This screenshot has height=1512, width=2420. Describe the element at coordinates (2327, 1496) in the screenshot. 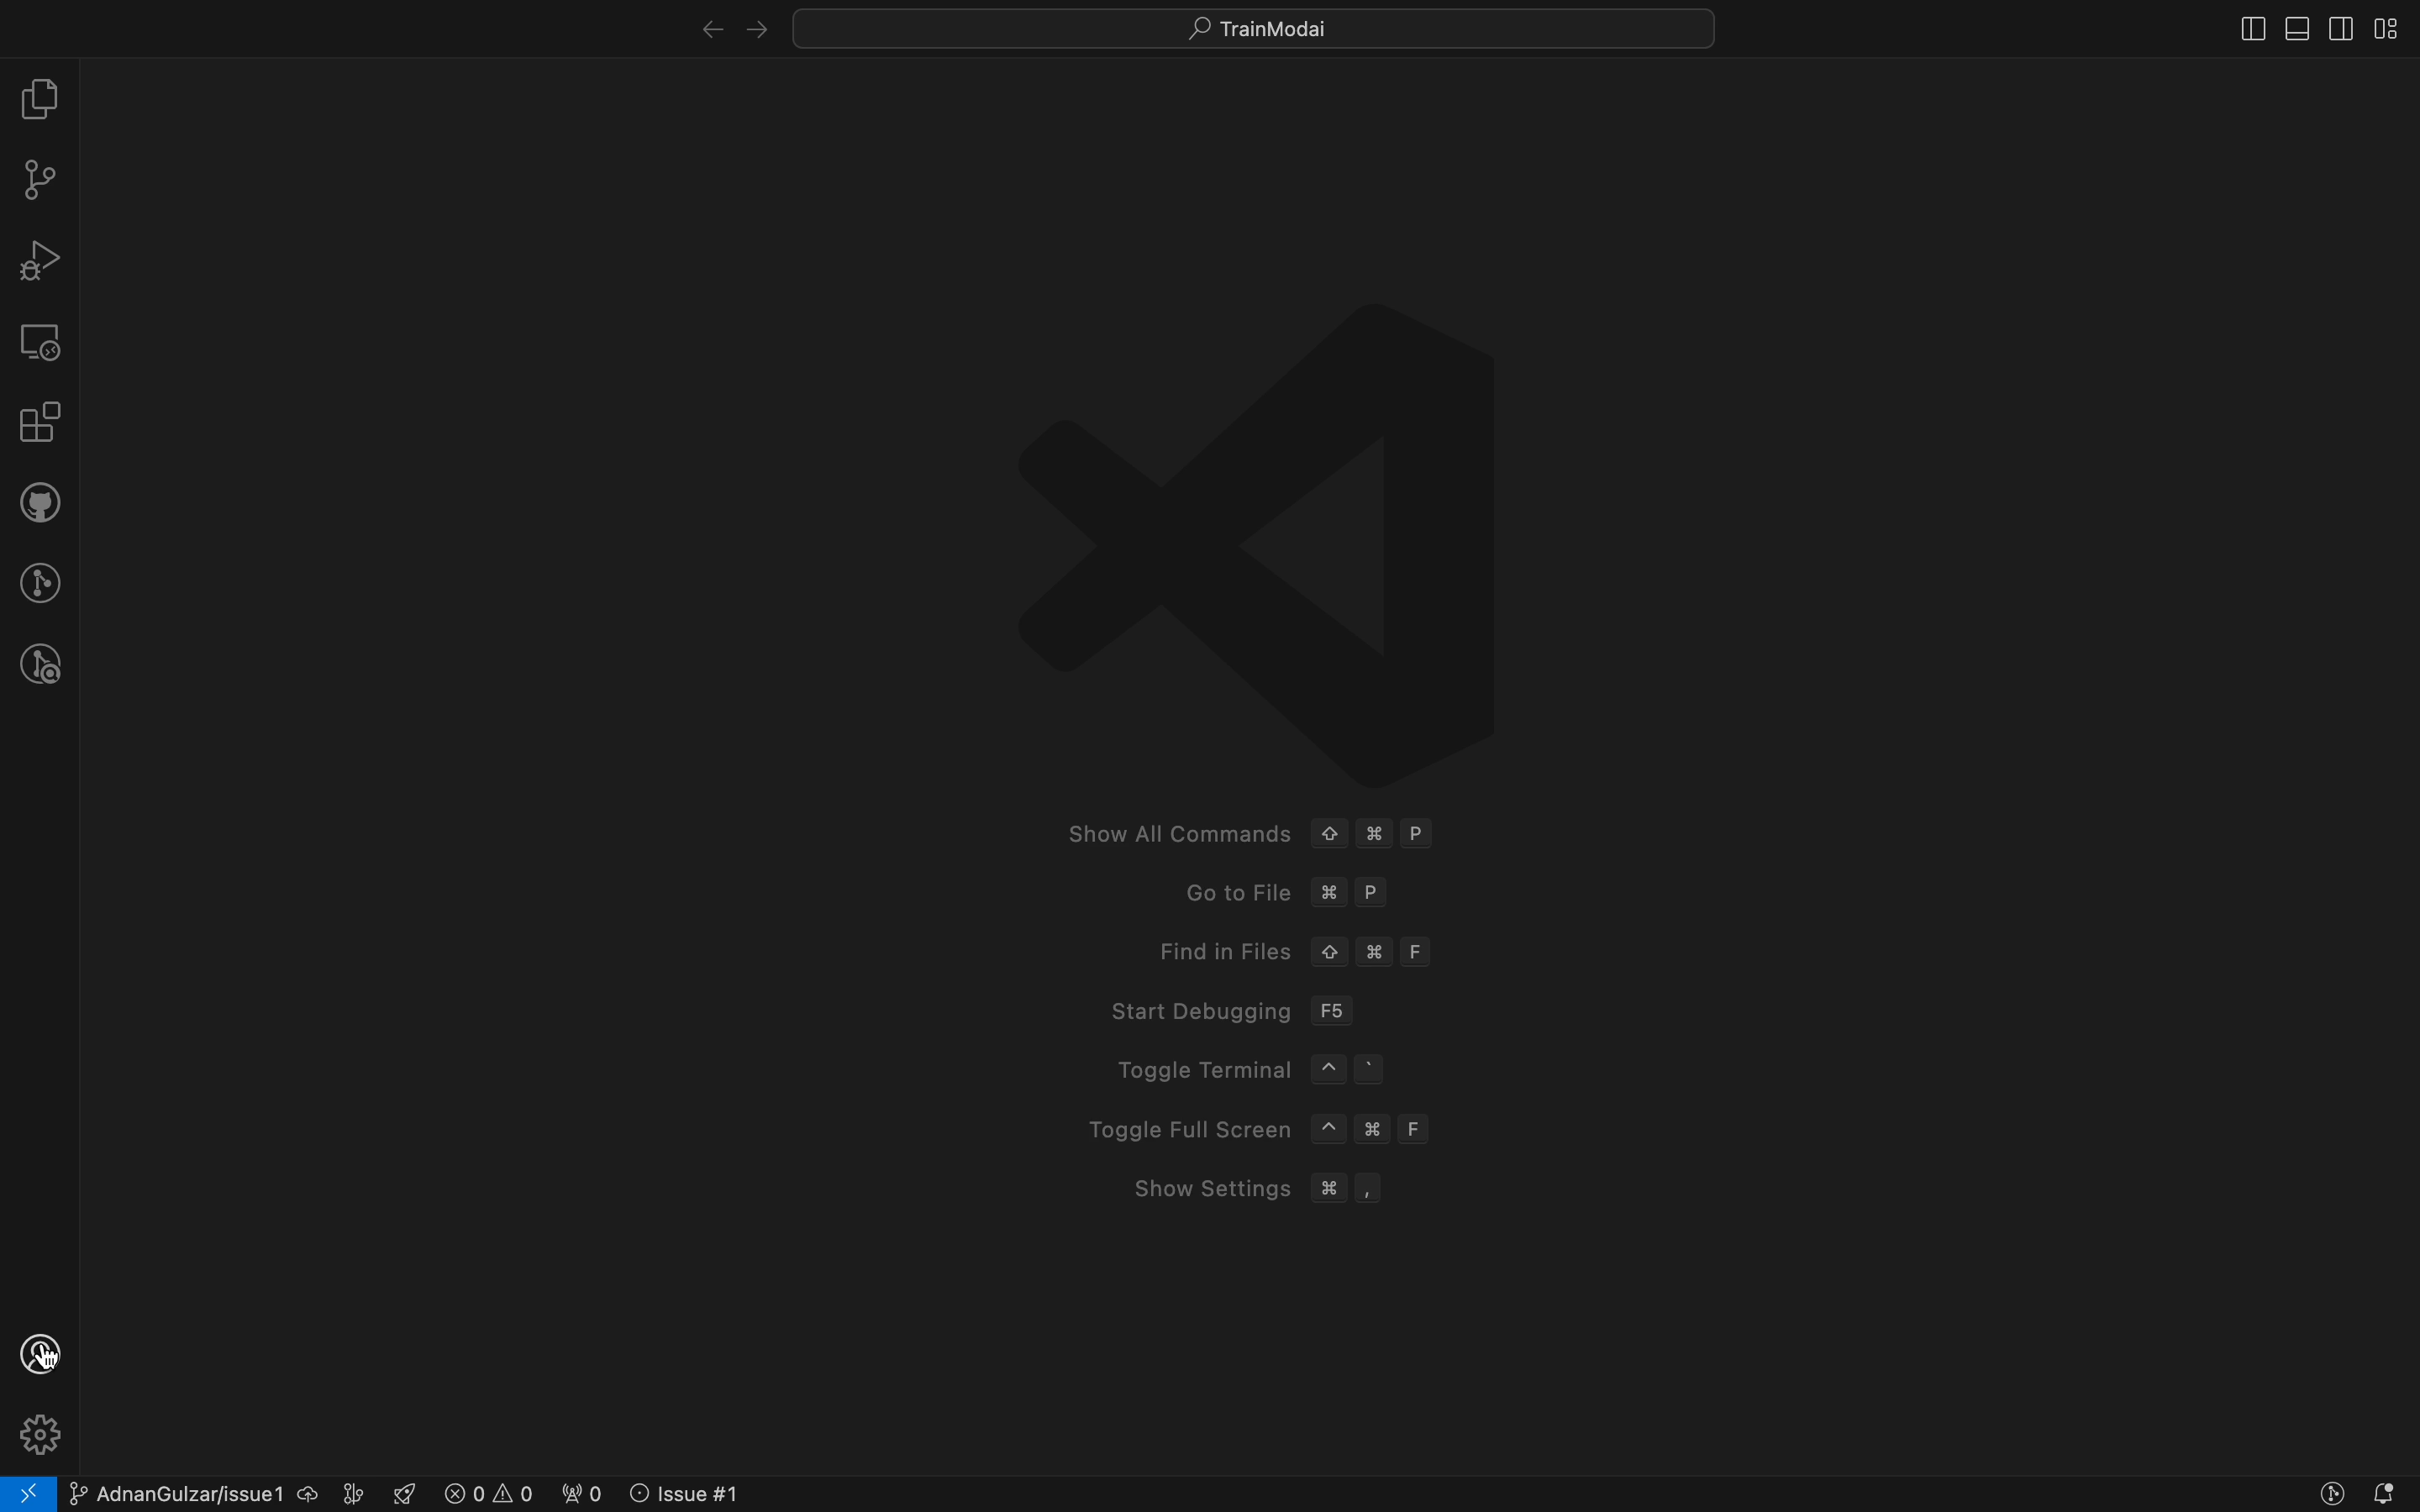

I see `` at that location.